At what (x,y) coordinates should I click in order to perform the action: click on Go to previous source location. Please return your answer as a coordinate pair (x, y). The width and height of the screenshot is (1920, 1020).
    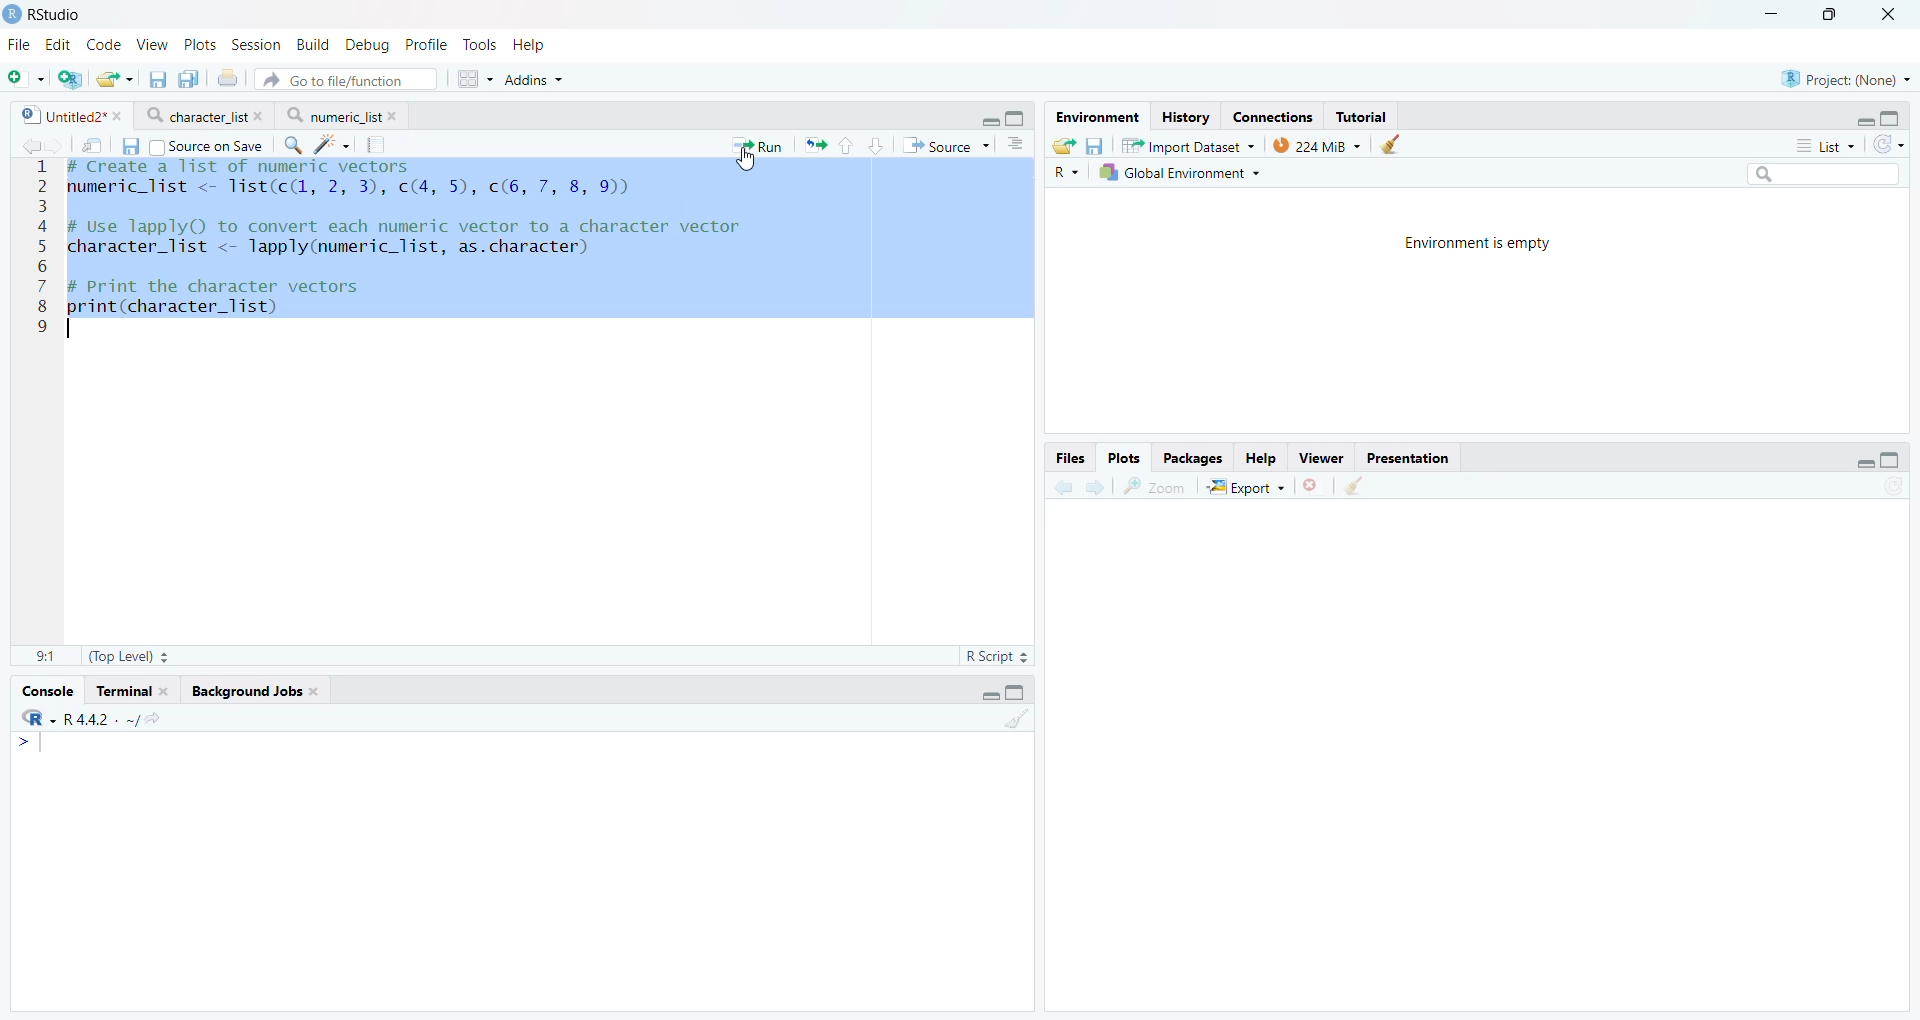
    Looking at the image, I should click on (26, 145).